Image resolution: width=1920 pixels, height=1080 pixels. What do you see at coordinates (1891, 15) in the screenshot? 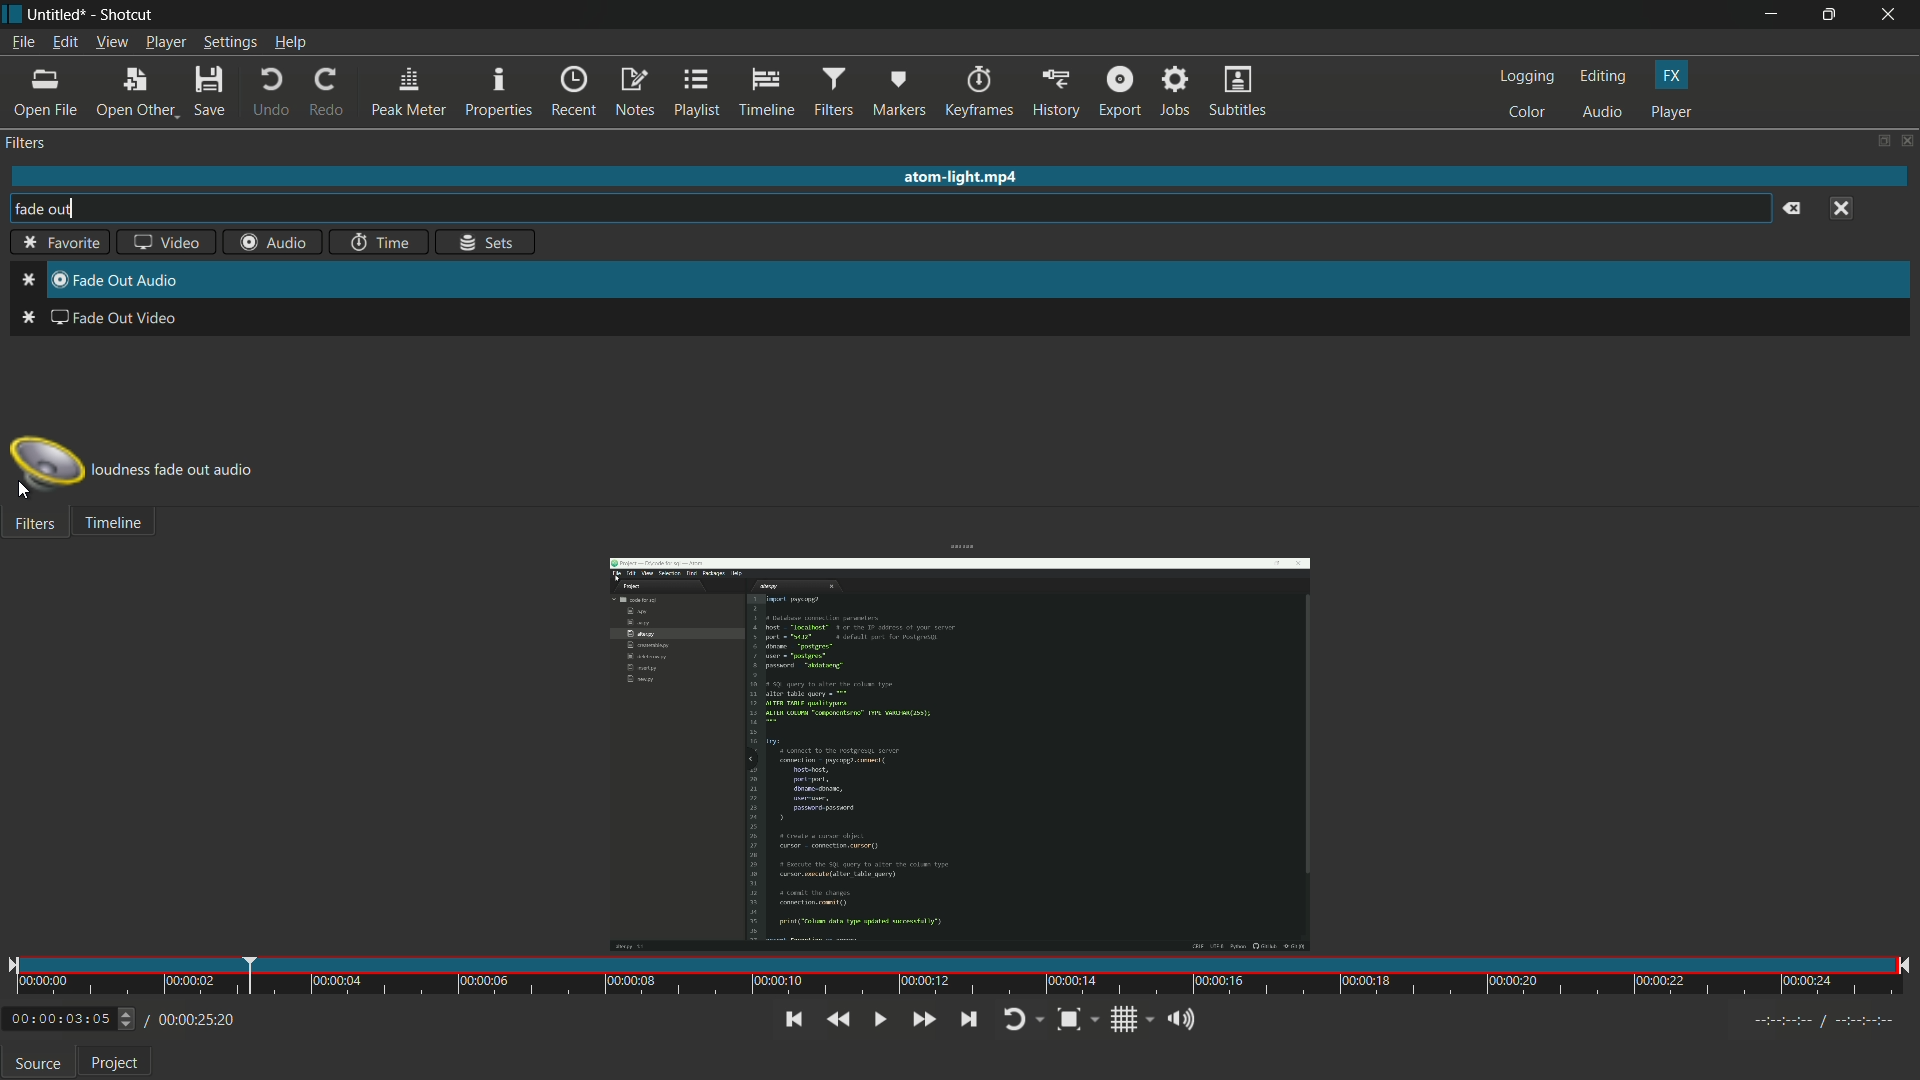
I see `close app` at bounding box center [1891, 15].